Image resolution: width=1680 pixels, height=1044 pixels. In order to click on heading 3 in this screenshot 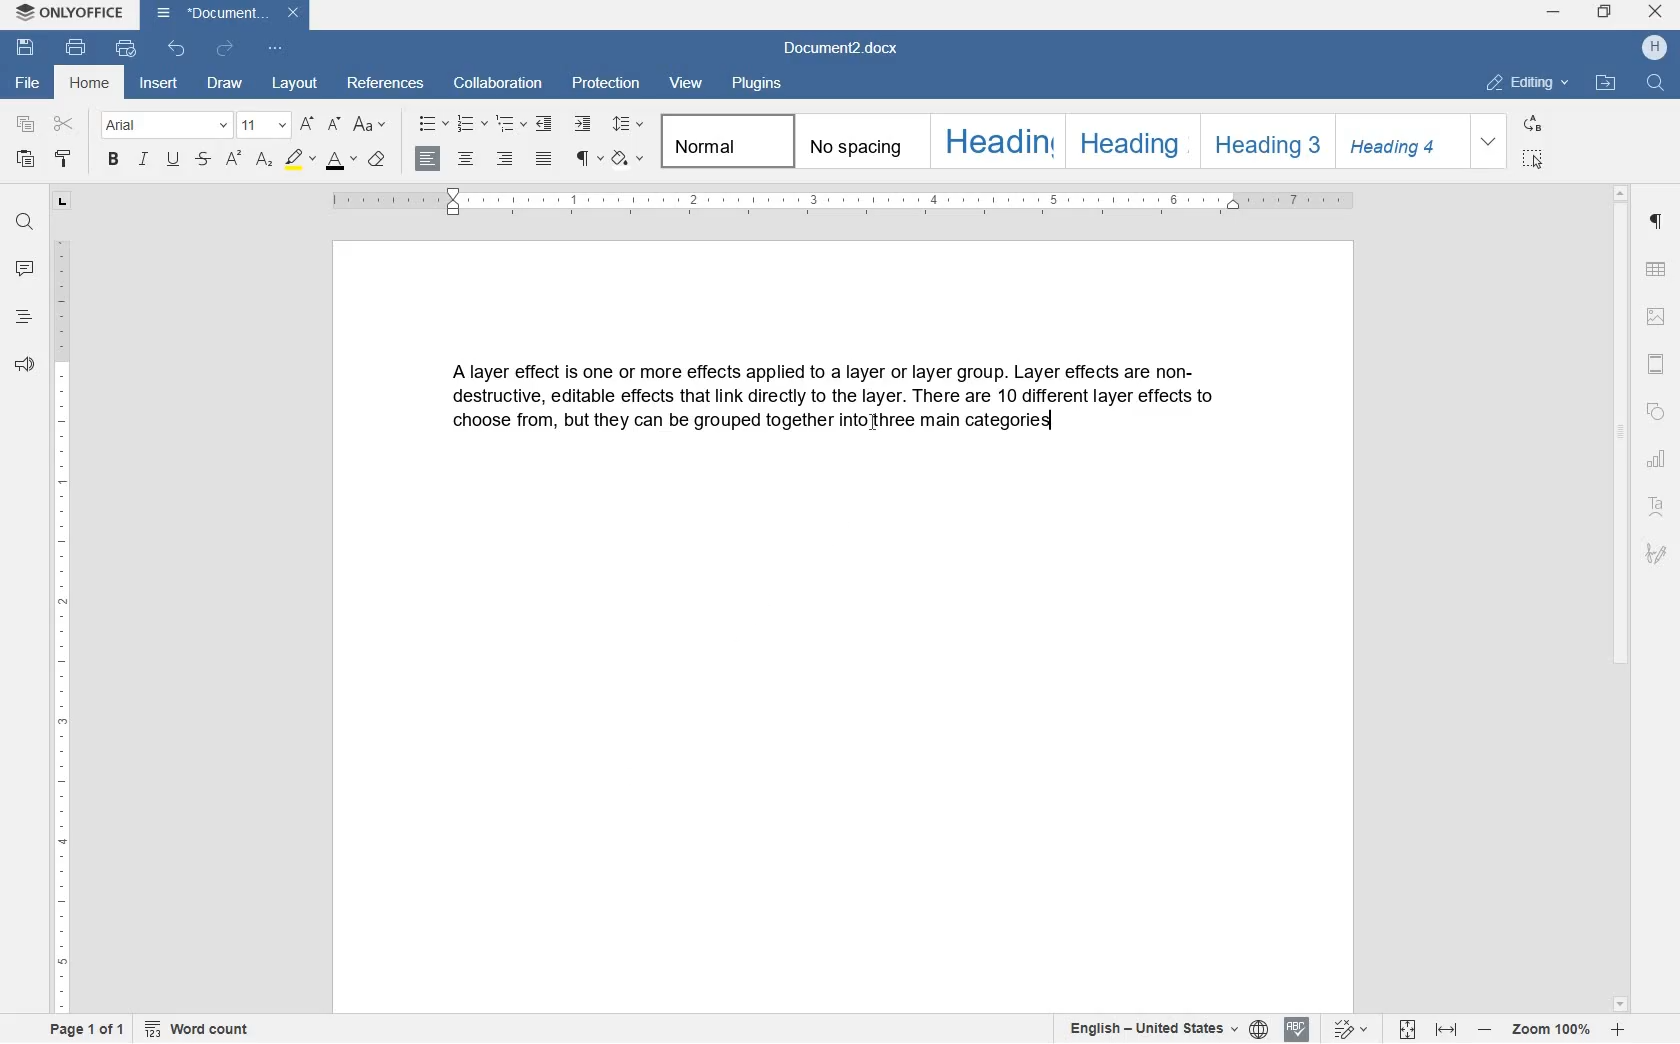, I will do `click(1261, 139)`.